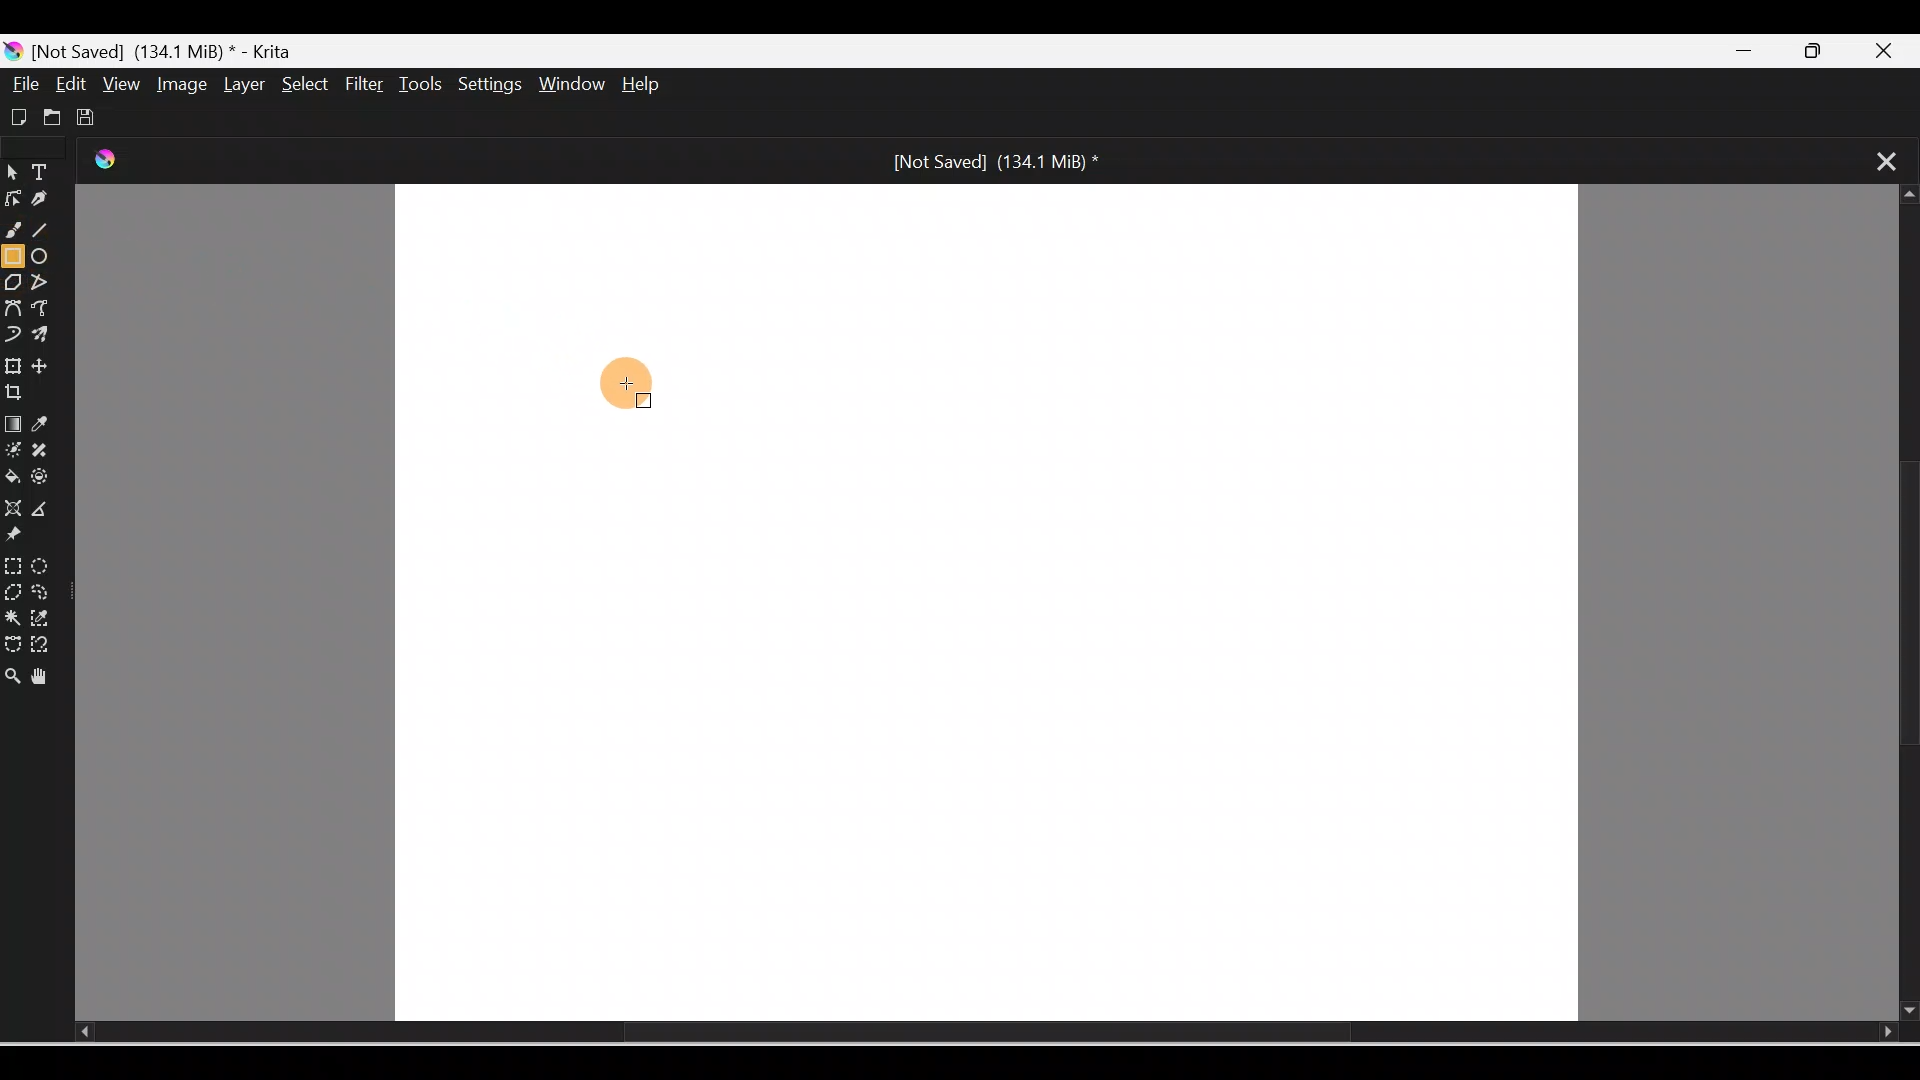  Describe the element at coordinates (12, 332) in the screenshot. I see `Dynamic brush tool` at that location.